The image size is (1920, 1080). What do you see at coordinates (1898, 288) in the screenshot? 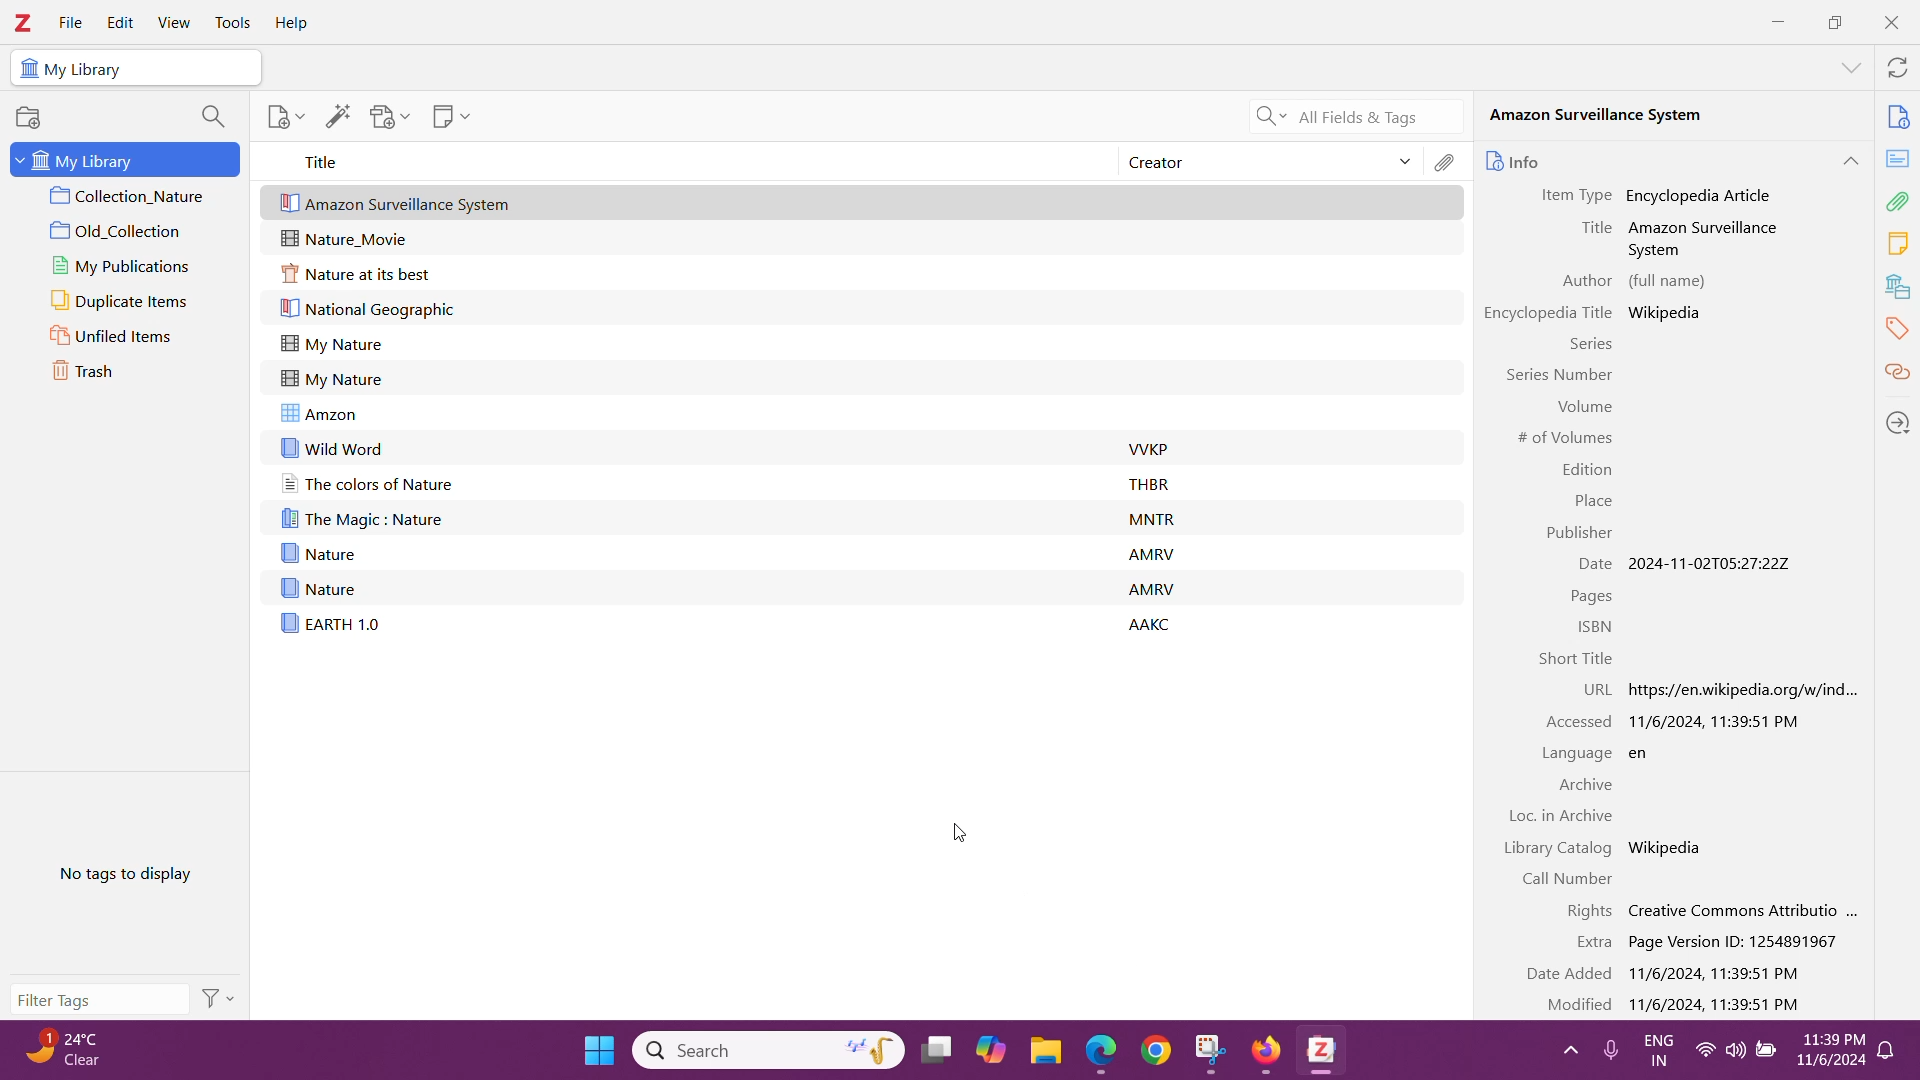
I see `Libraries and Collections` at bounding box center [1898, 288].